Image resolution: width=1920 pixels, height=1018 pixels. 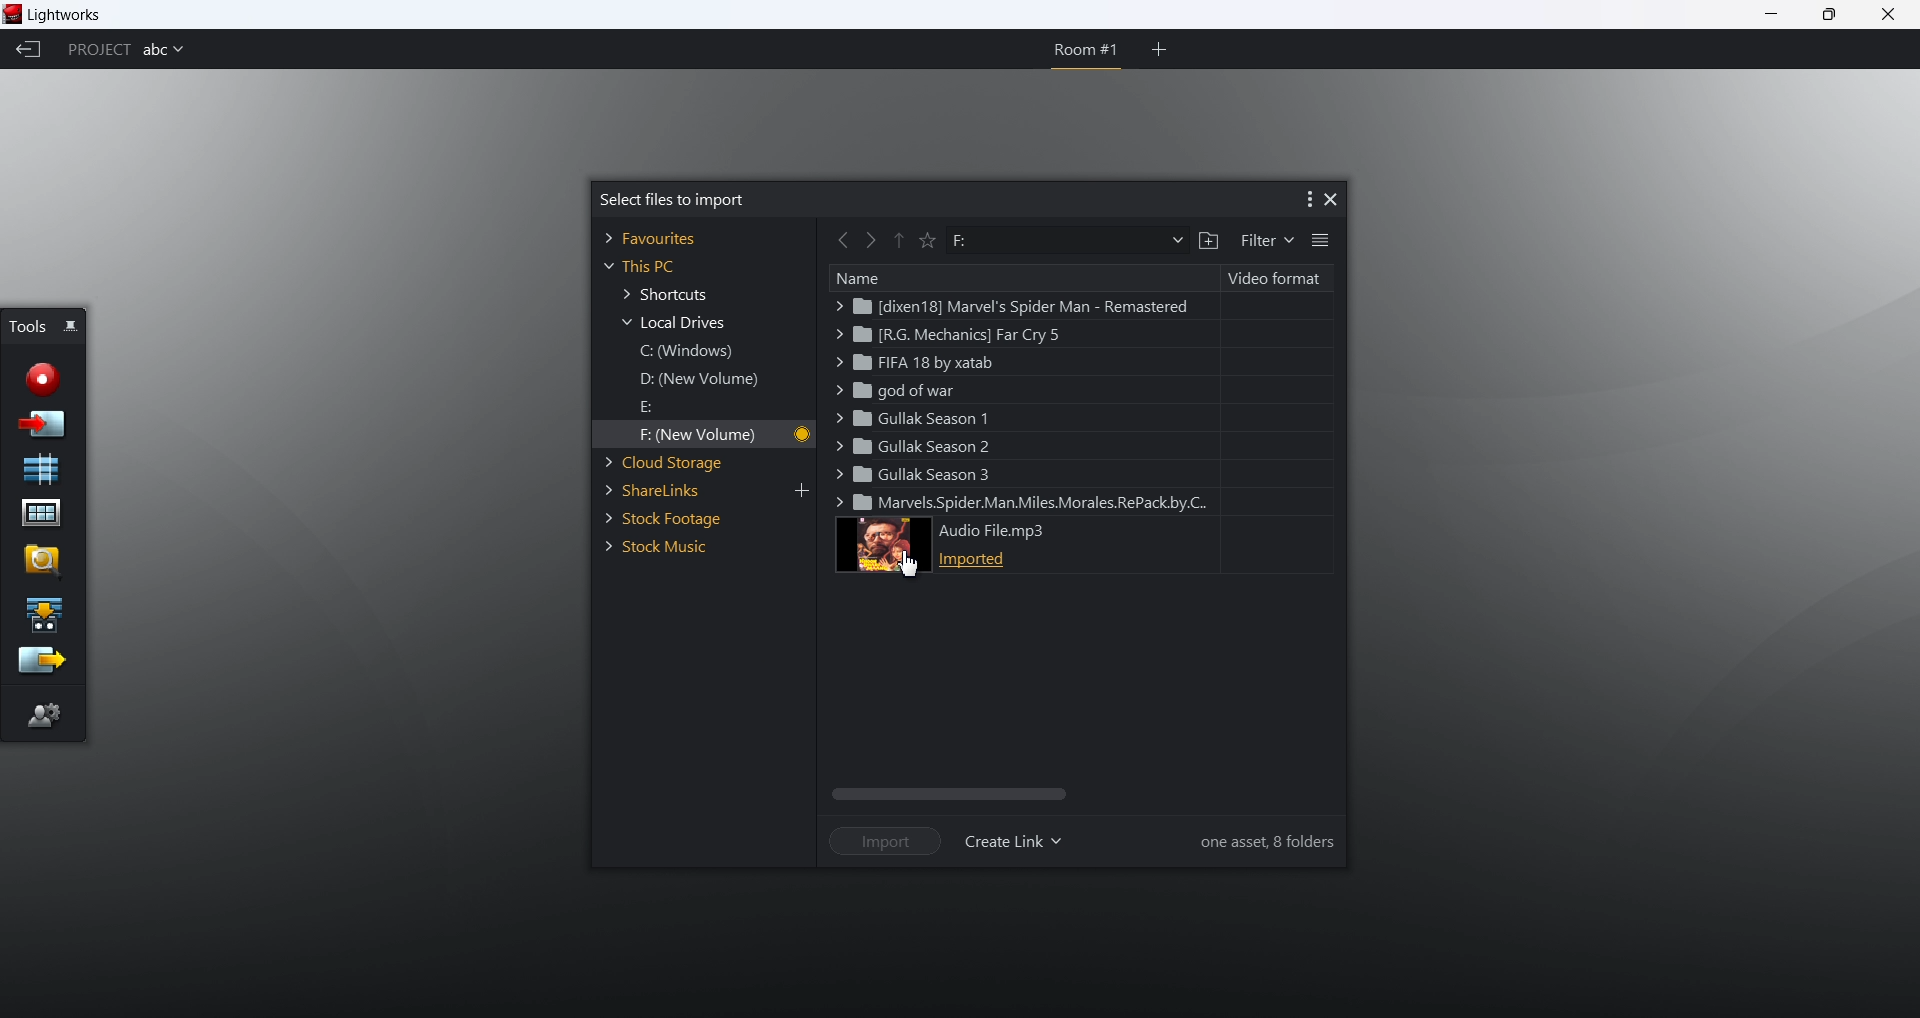 What do you see at coordinates (675, 323) in the screenshot?
I see `local drives` at bounding box center [675, 323].